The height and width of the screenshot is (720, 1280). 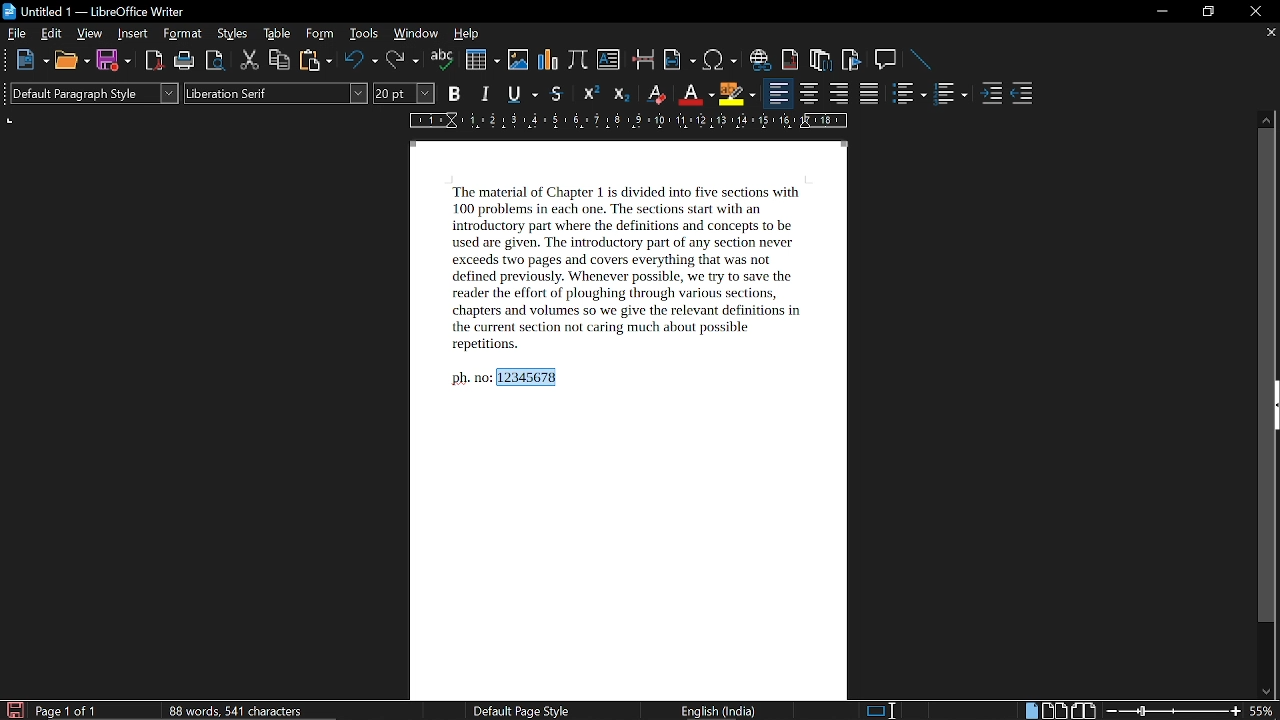 I want to click on default page style, so click(x=522, y=711).